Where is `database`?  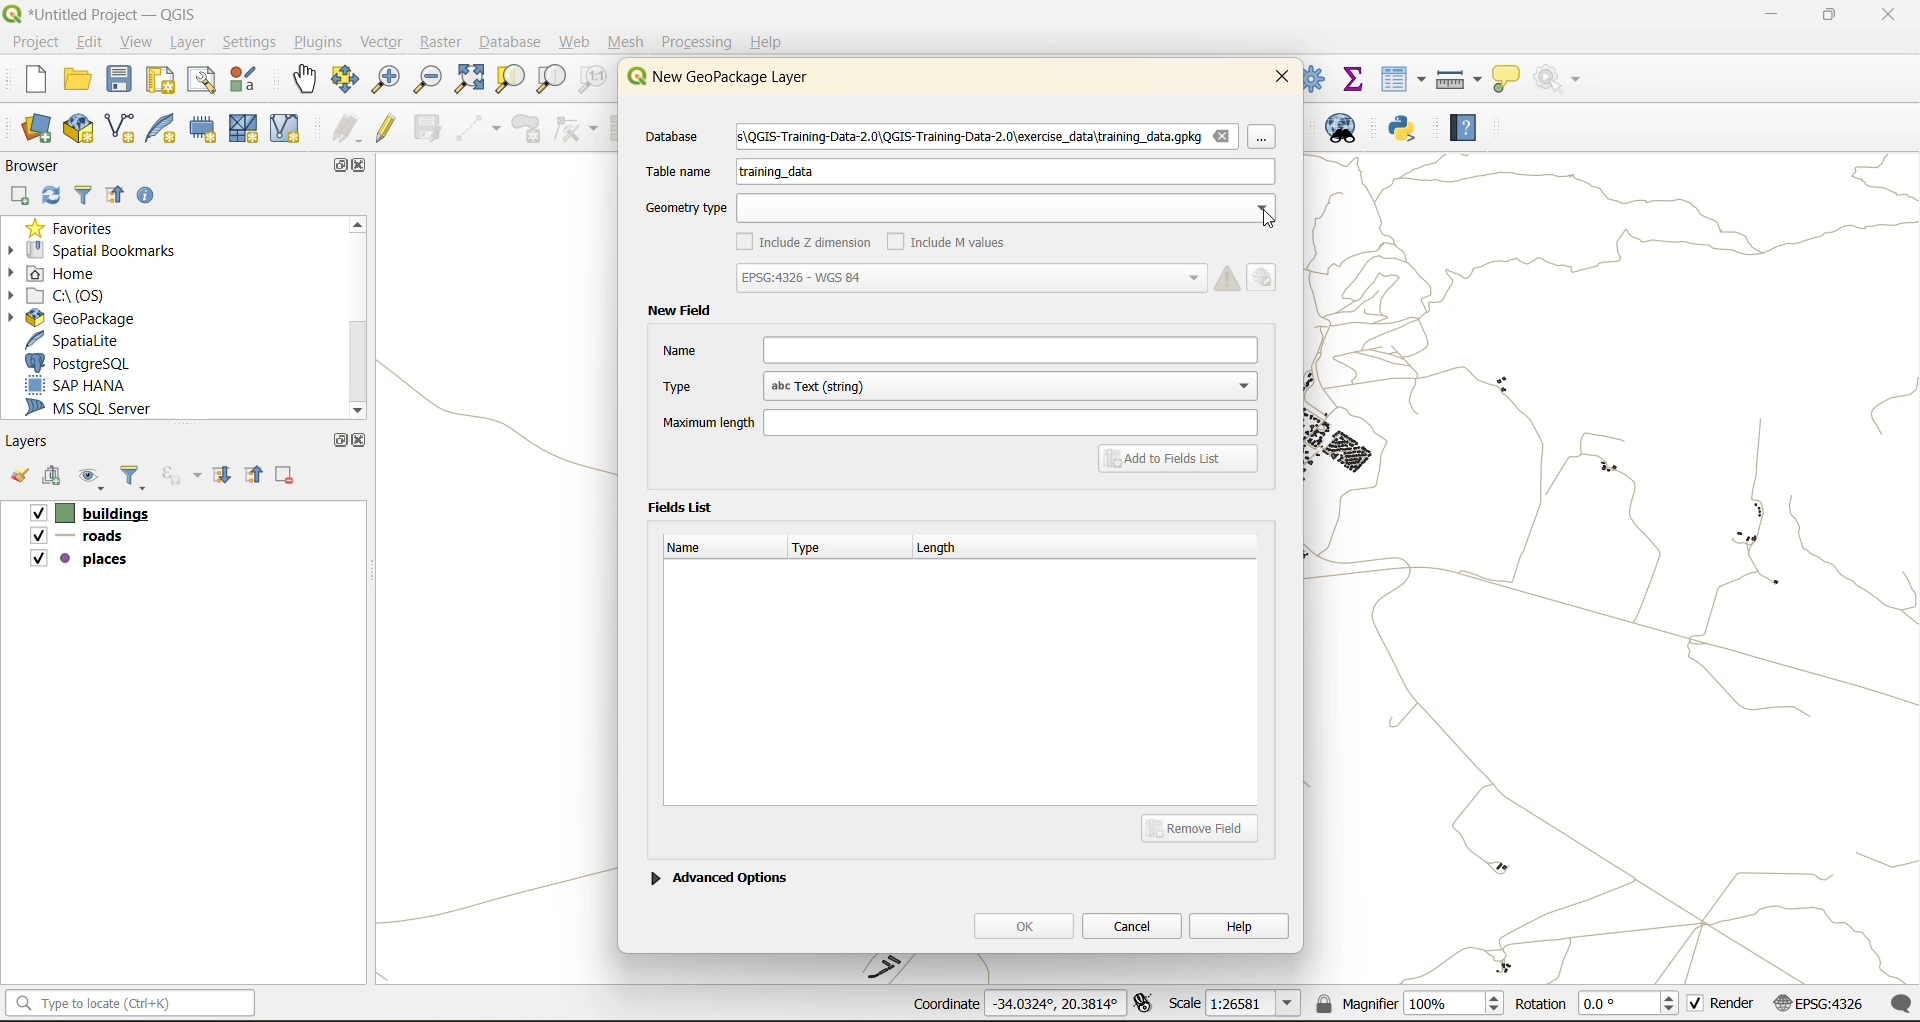
database is located at coordinates (515, 44).